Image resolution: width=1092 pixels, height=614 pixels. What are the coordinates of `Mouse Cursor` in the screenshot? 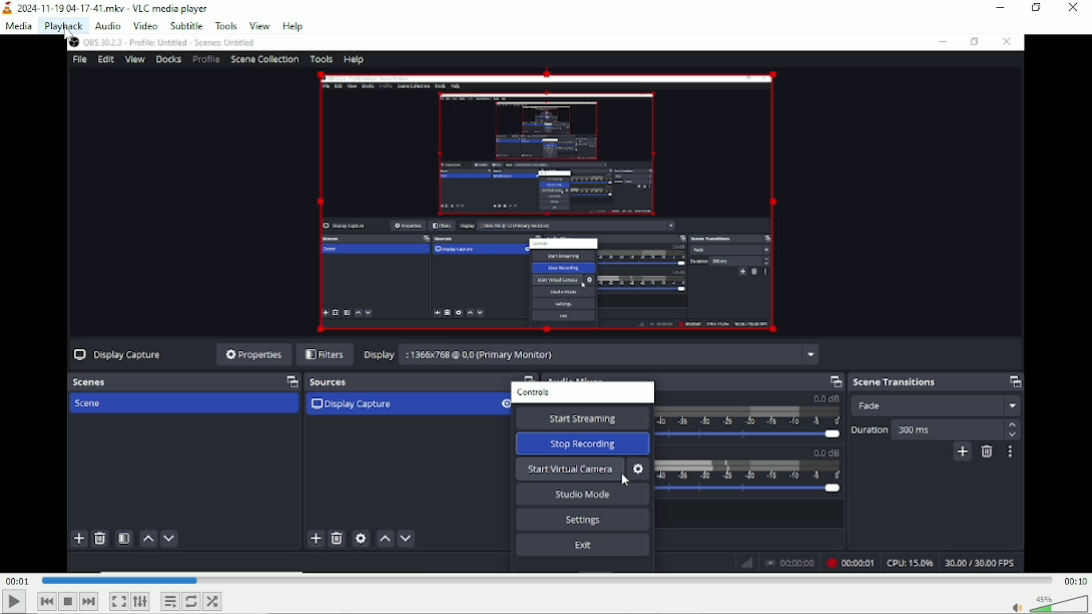 It's located at (71, 40).